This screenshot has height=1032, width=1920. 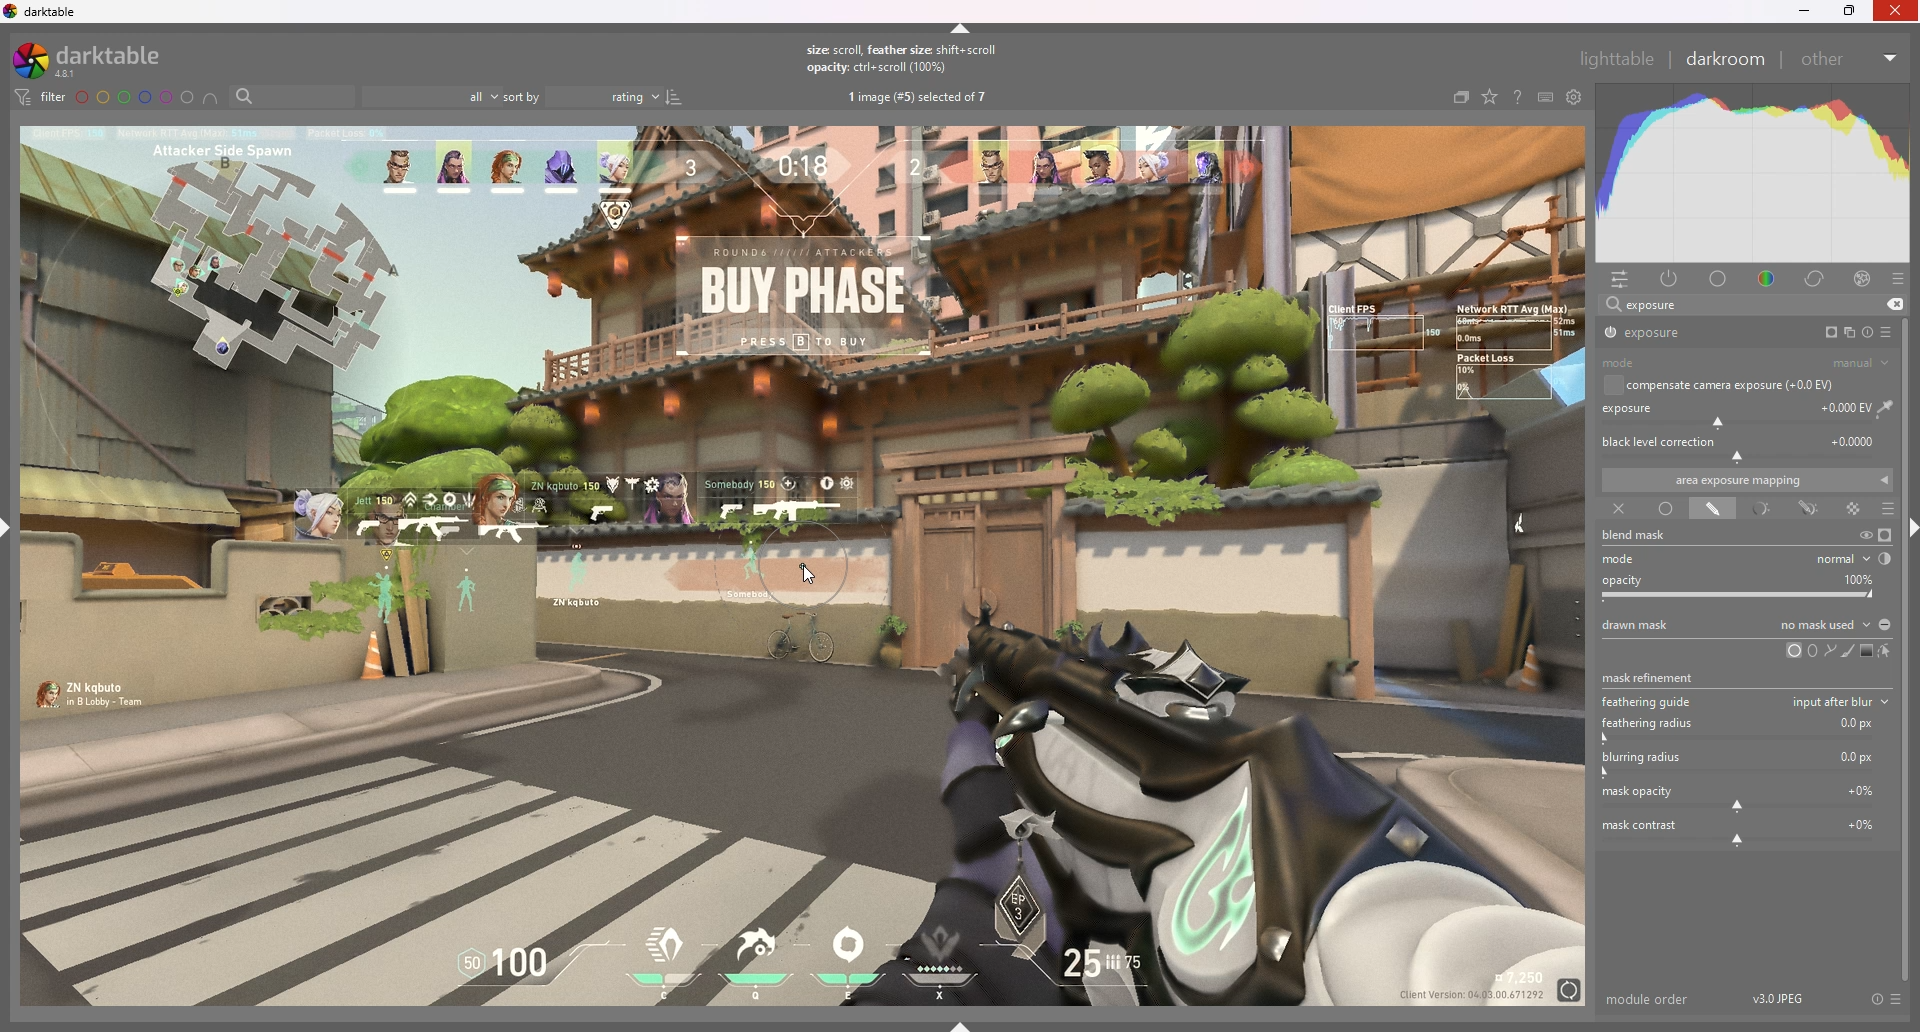 What do you see at coordinates (1652, 304) in the screenshot?
I see `exposure` at bounding box center [1652, 304].